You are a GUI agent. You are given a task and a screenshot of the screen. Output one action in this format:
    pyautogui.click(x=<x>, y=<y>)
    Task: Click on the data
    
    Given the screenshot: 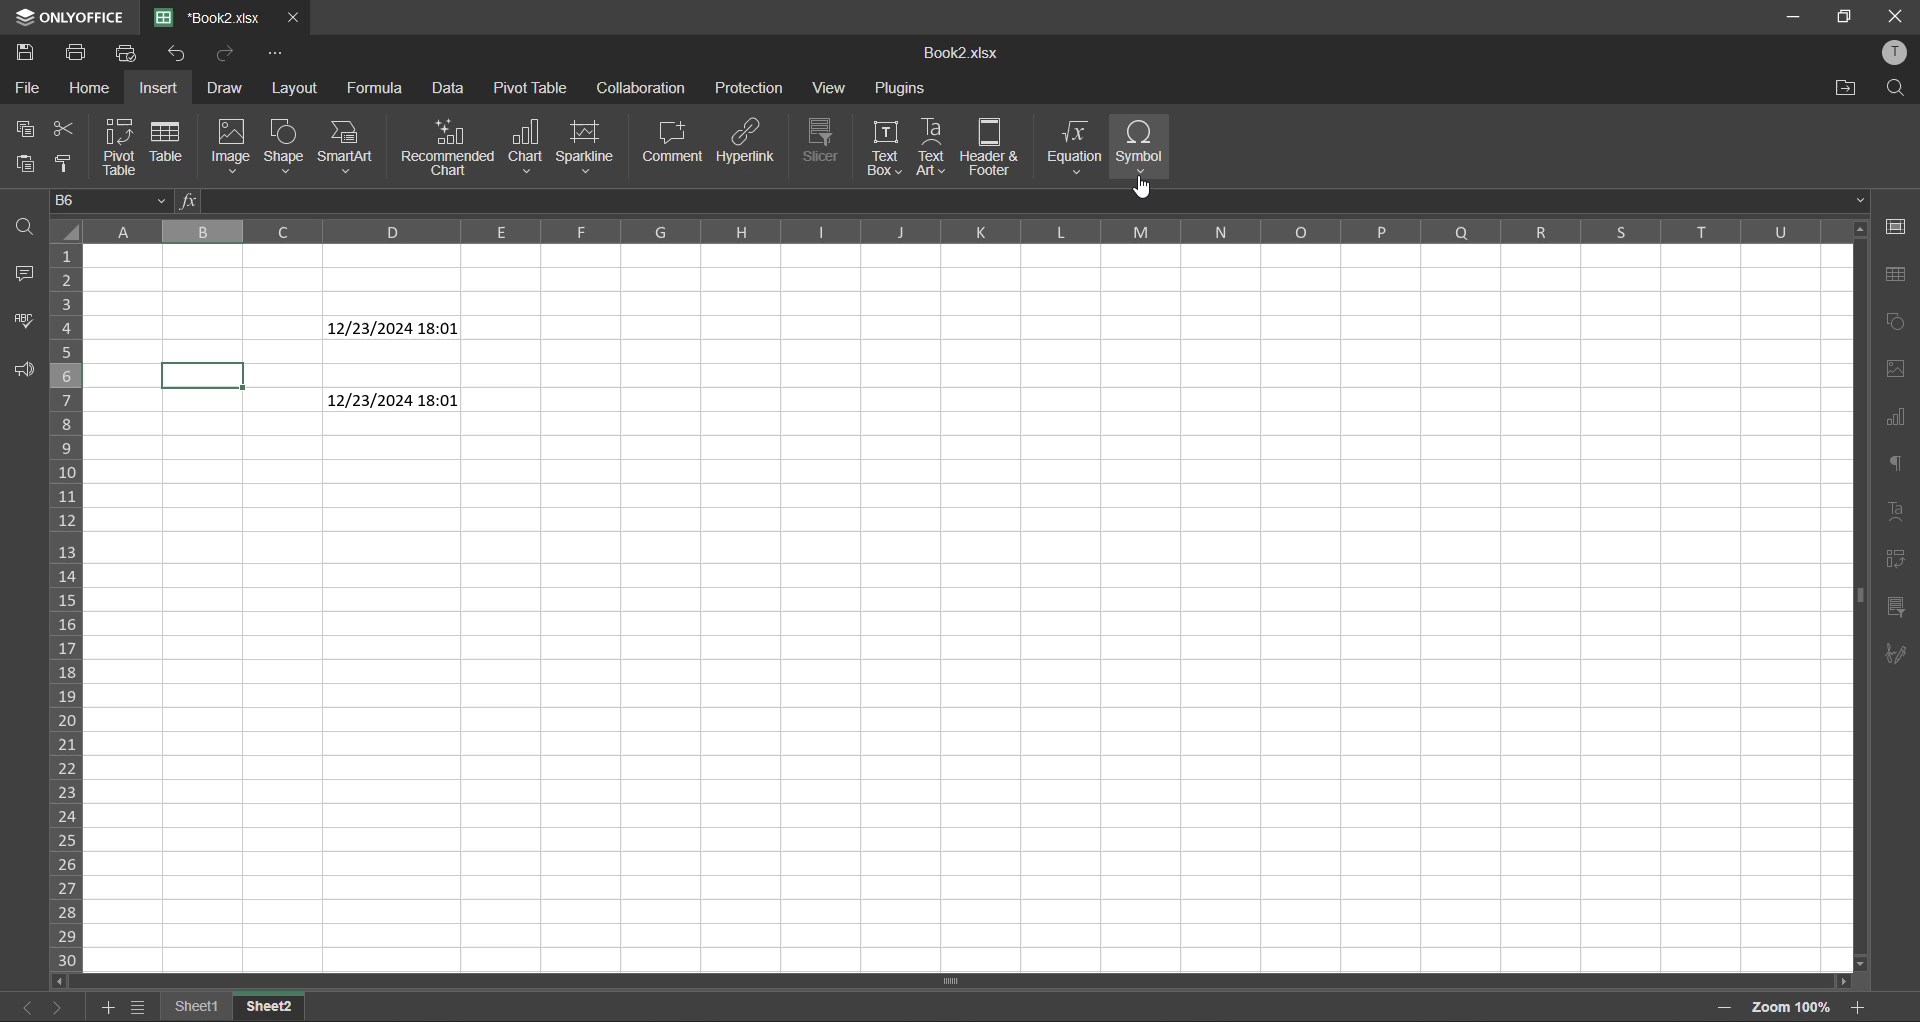 What is the action you would take?
    pyautogui.click(x=450, y=89)
    